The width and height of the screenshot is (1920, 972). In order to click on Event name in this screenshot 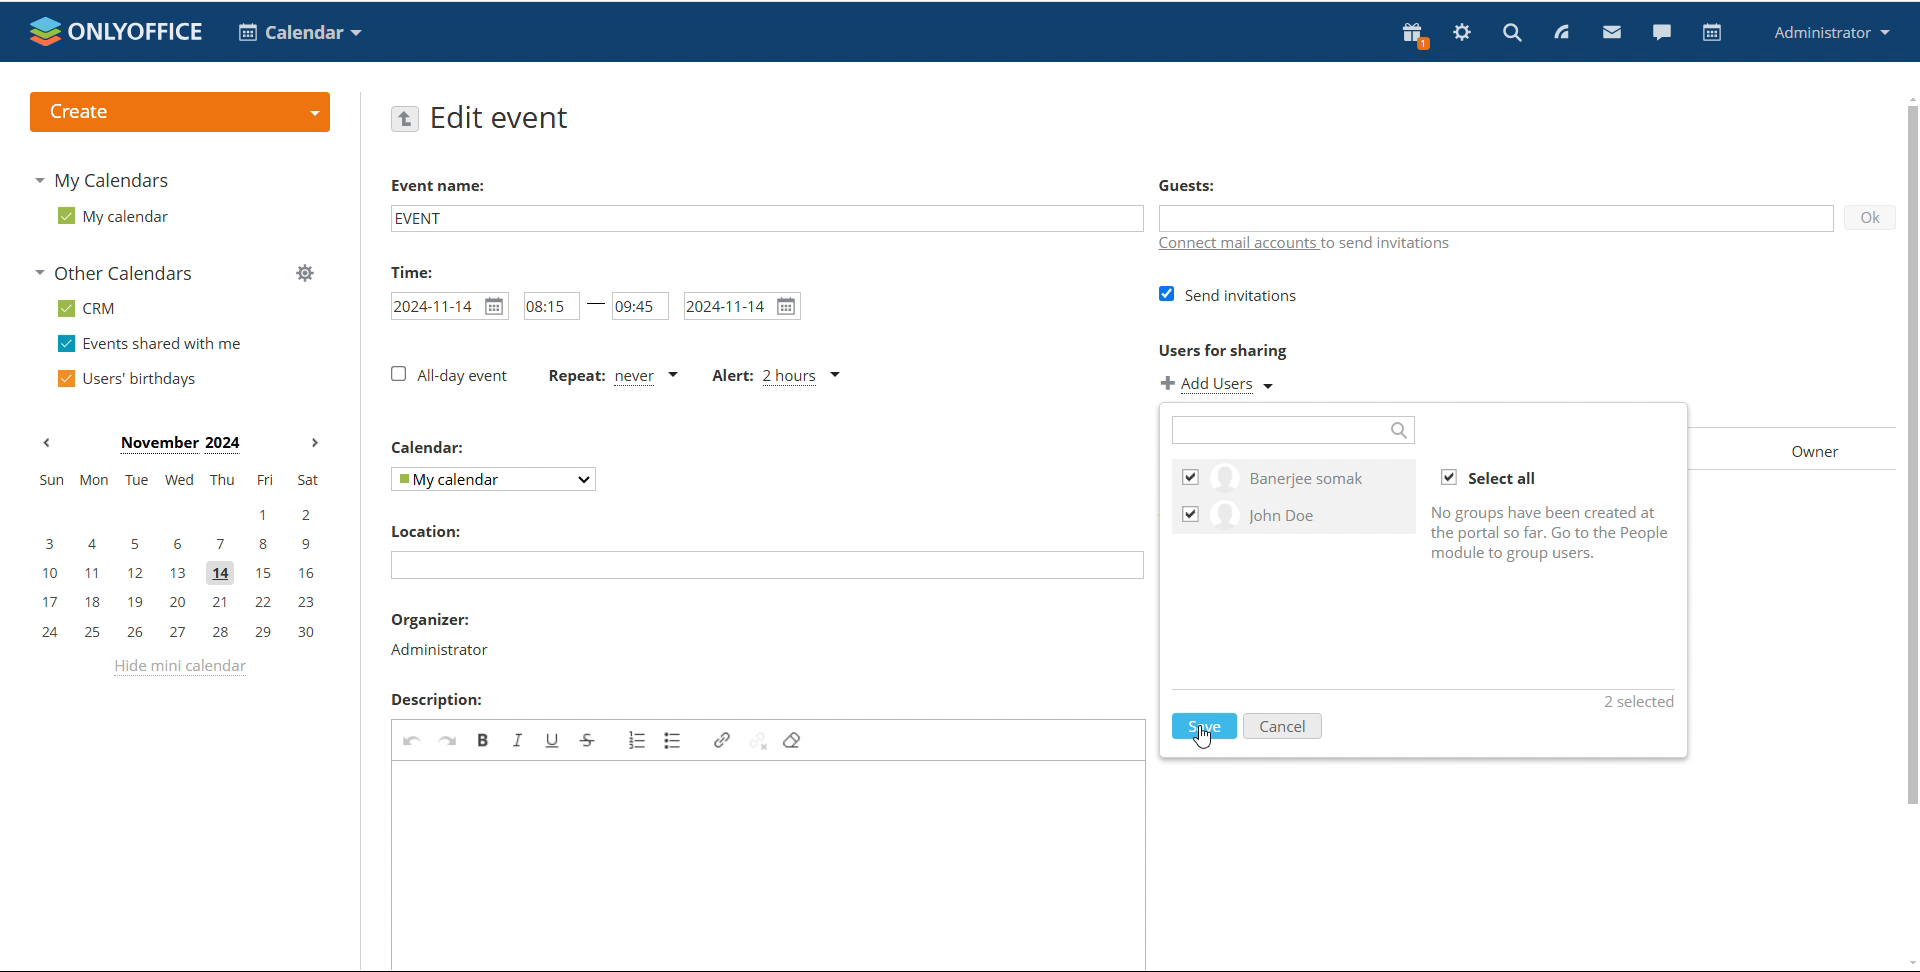, I will do `click(438, 185)`.